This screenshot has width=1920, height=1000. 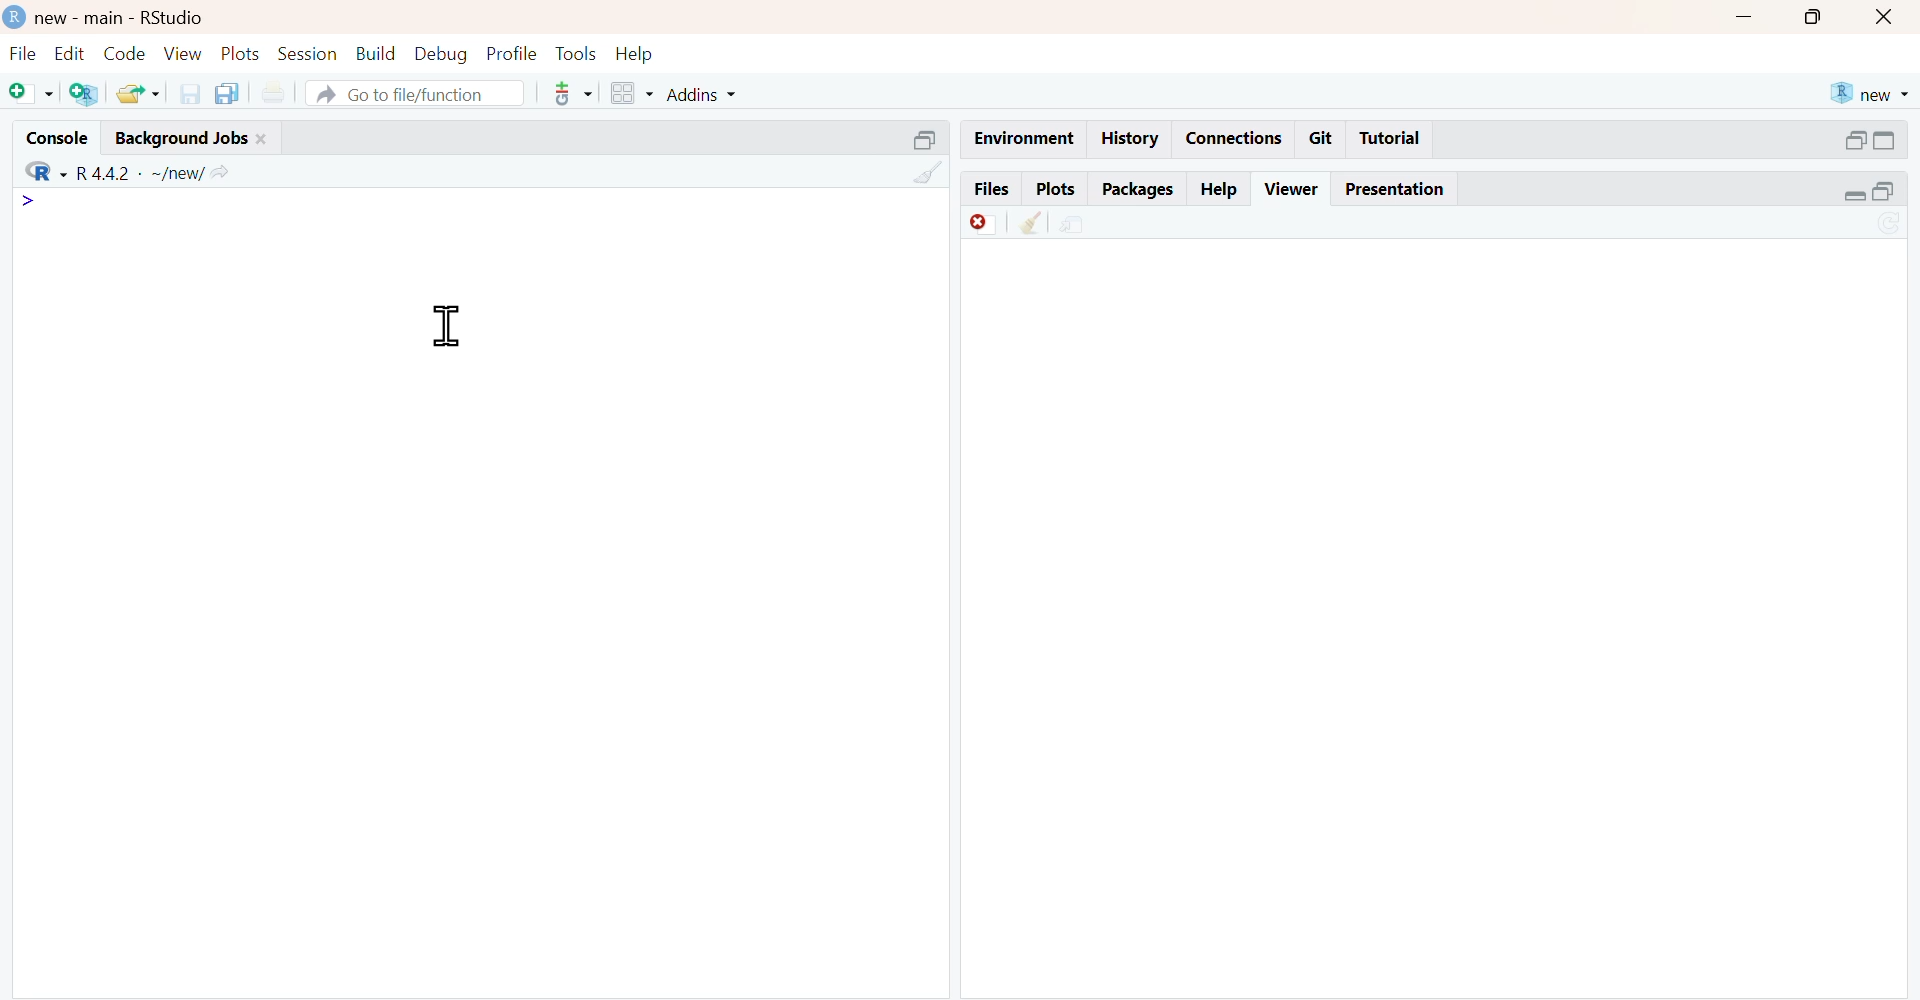 I want to click on plots, so click(x=1058, y=189).